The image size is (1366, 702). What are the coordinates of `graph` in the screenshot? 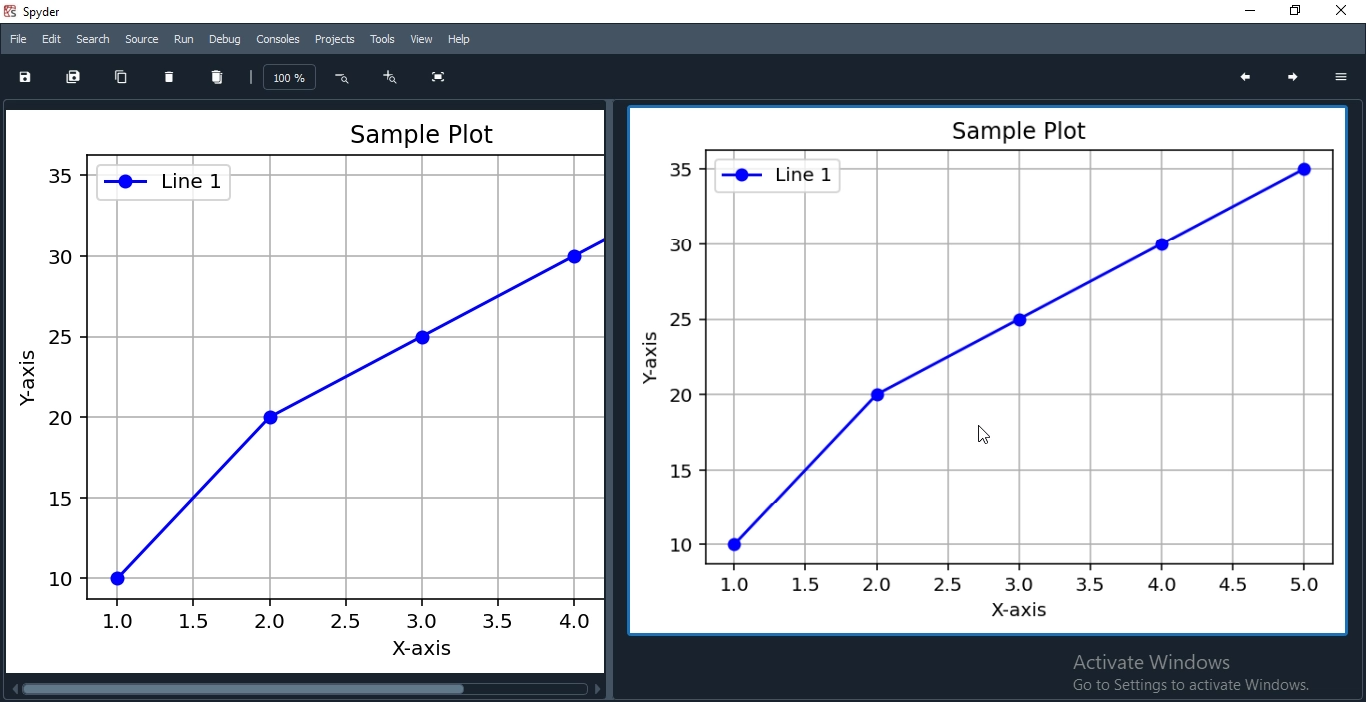 It's located at (981, 374).